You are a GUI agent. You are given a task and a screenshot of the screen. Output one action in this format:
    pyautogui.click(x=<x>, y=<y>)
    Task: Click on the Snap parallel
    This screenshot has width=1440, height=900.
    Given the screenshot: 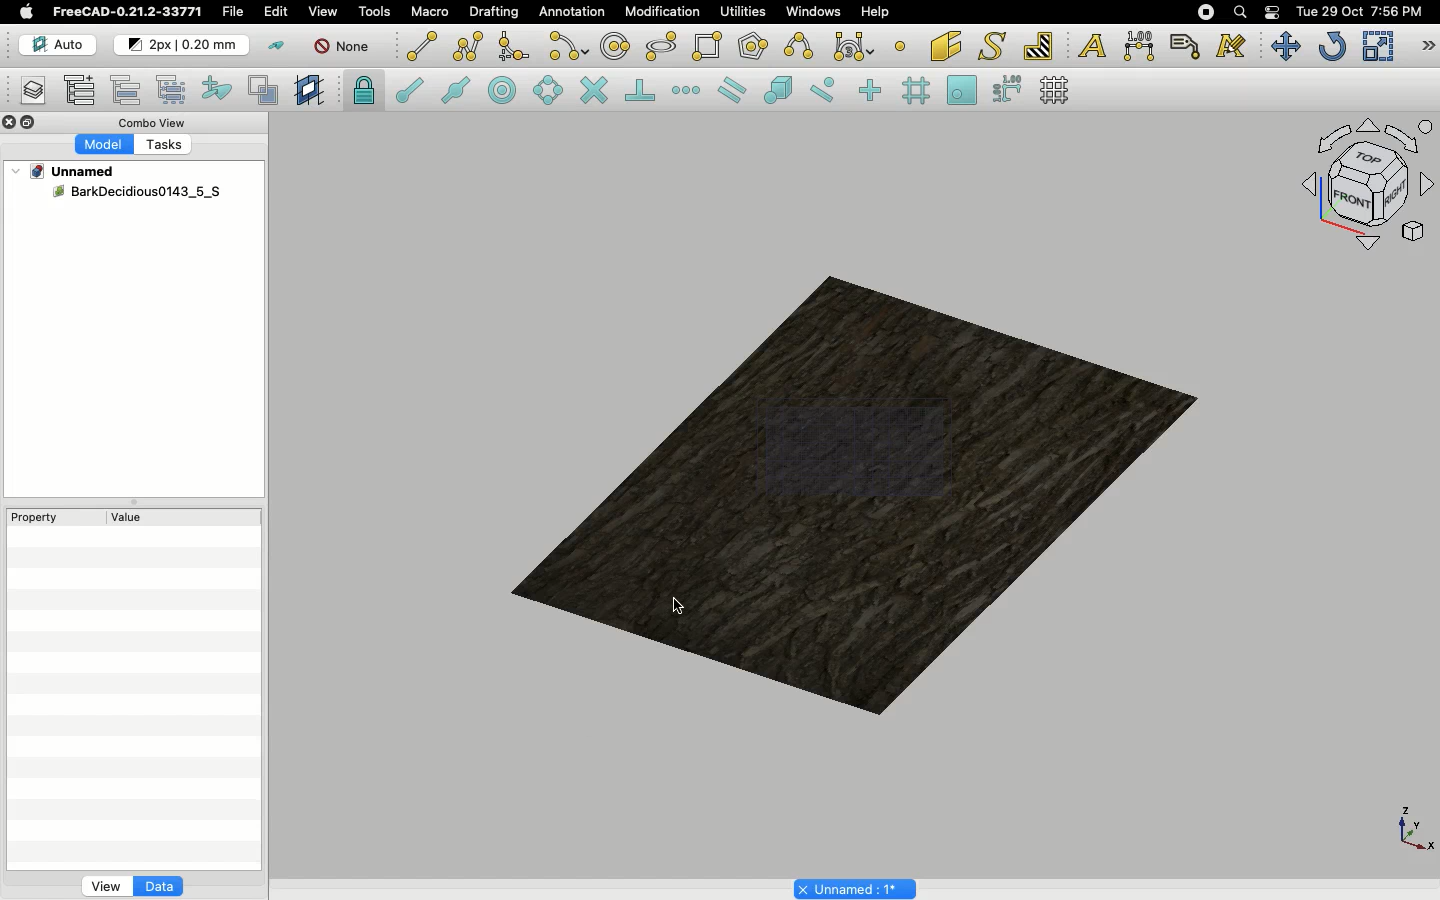 What is the action you would take?
    pyautogui.click(x=732, y=90)
    